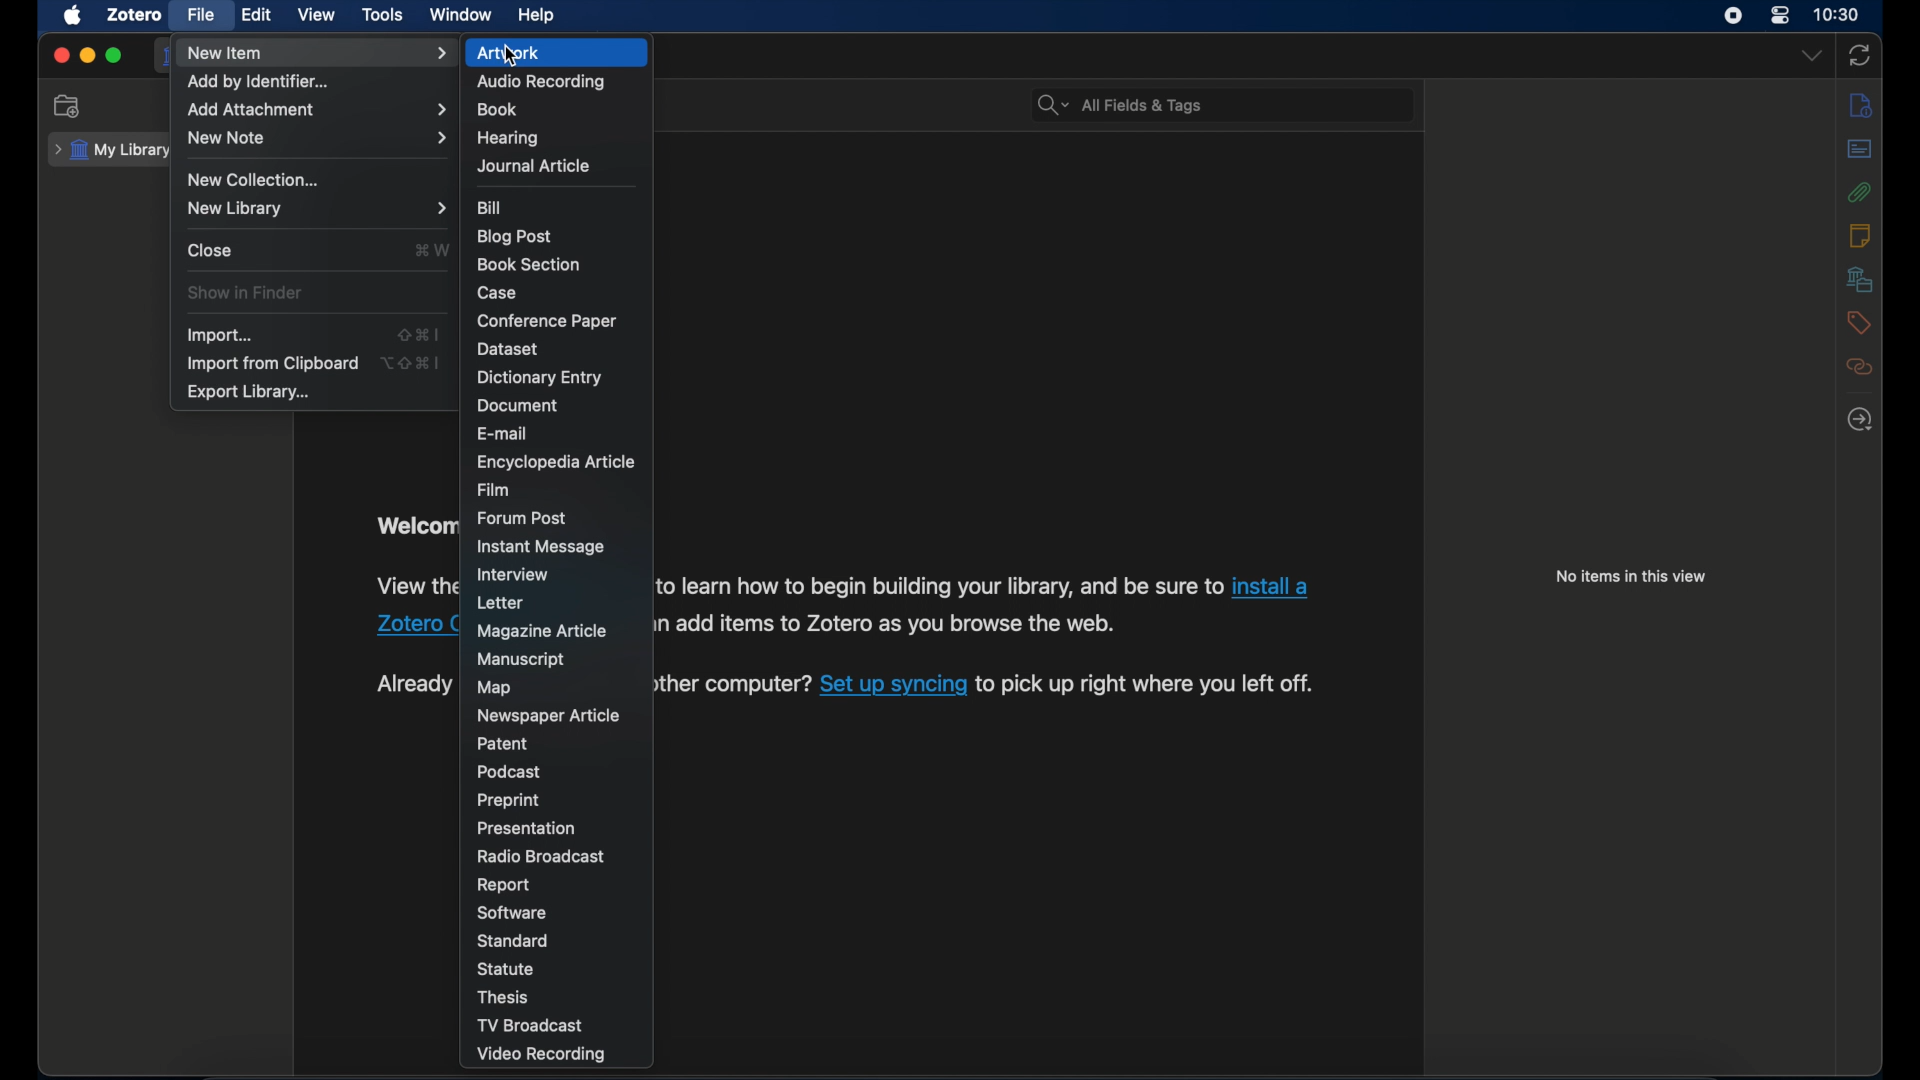 The height and width of the screenshot is (1080, 1920). What do you see at coordinates (508, 138) in the screenshot?
I see `hearing` at bounding box center [508, 138].